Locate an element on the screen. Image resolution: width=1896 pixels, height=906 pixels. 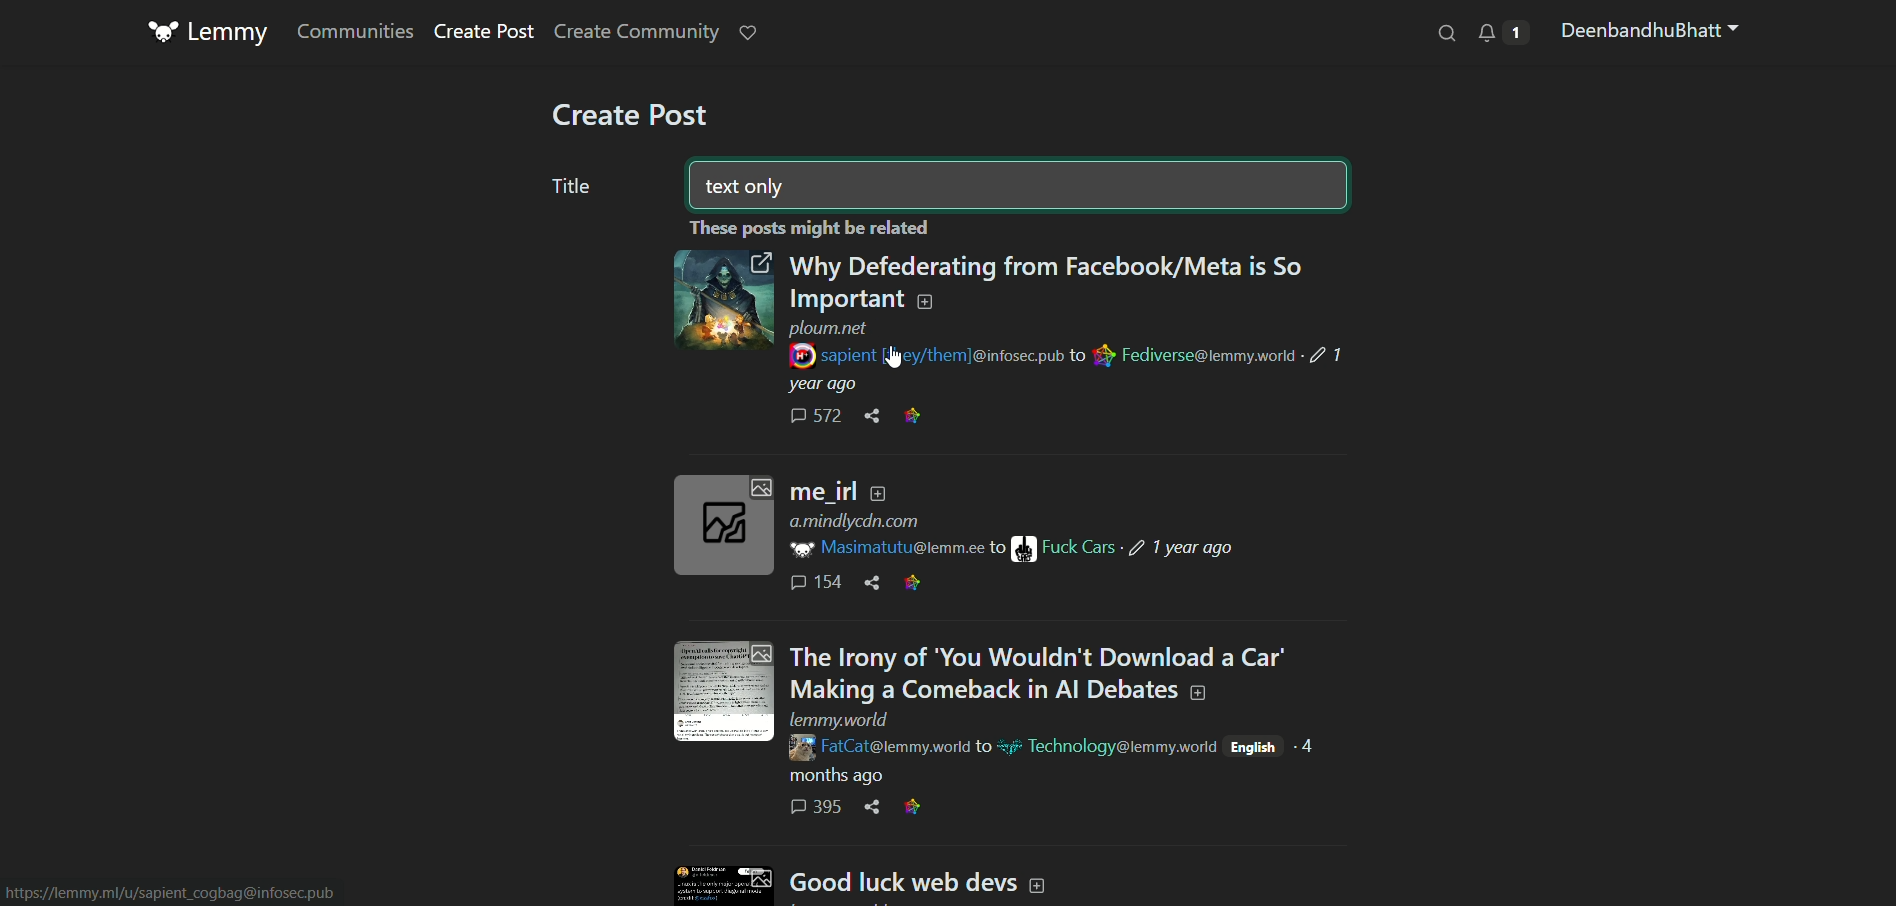
Cursor is located at coordinates (893, 357).